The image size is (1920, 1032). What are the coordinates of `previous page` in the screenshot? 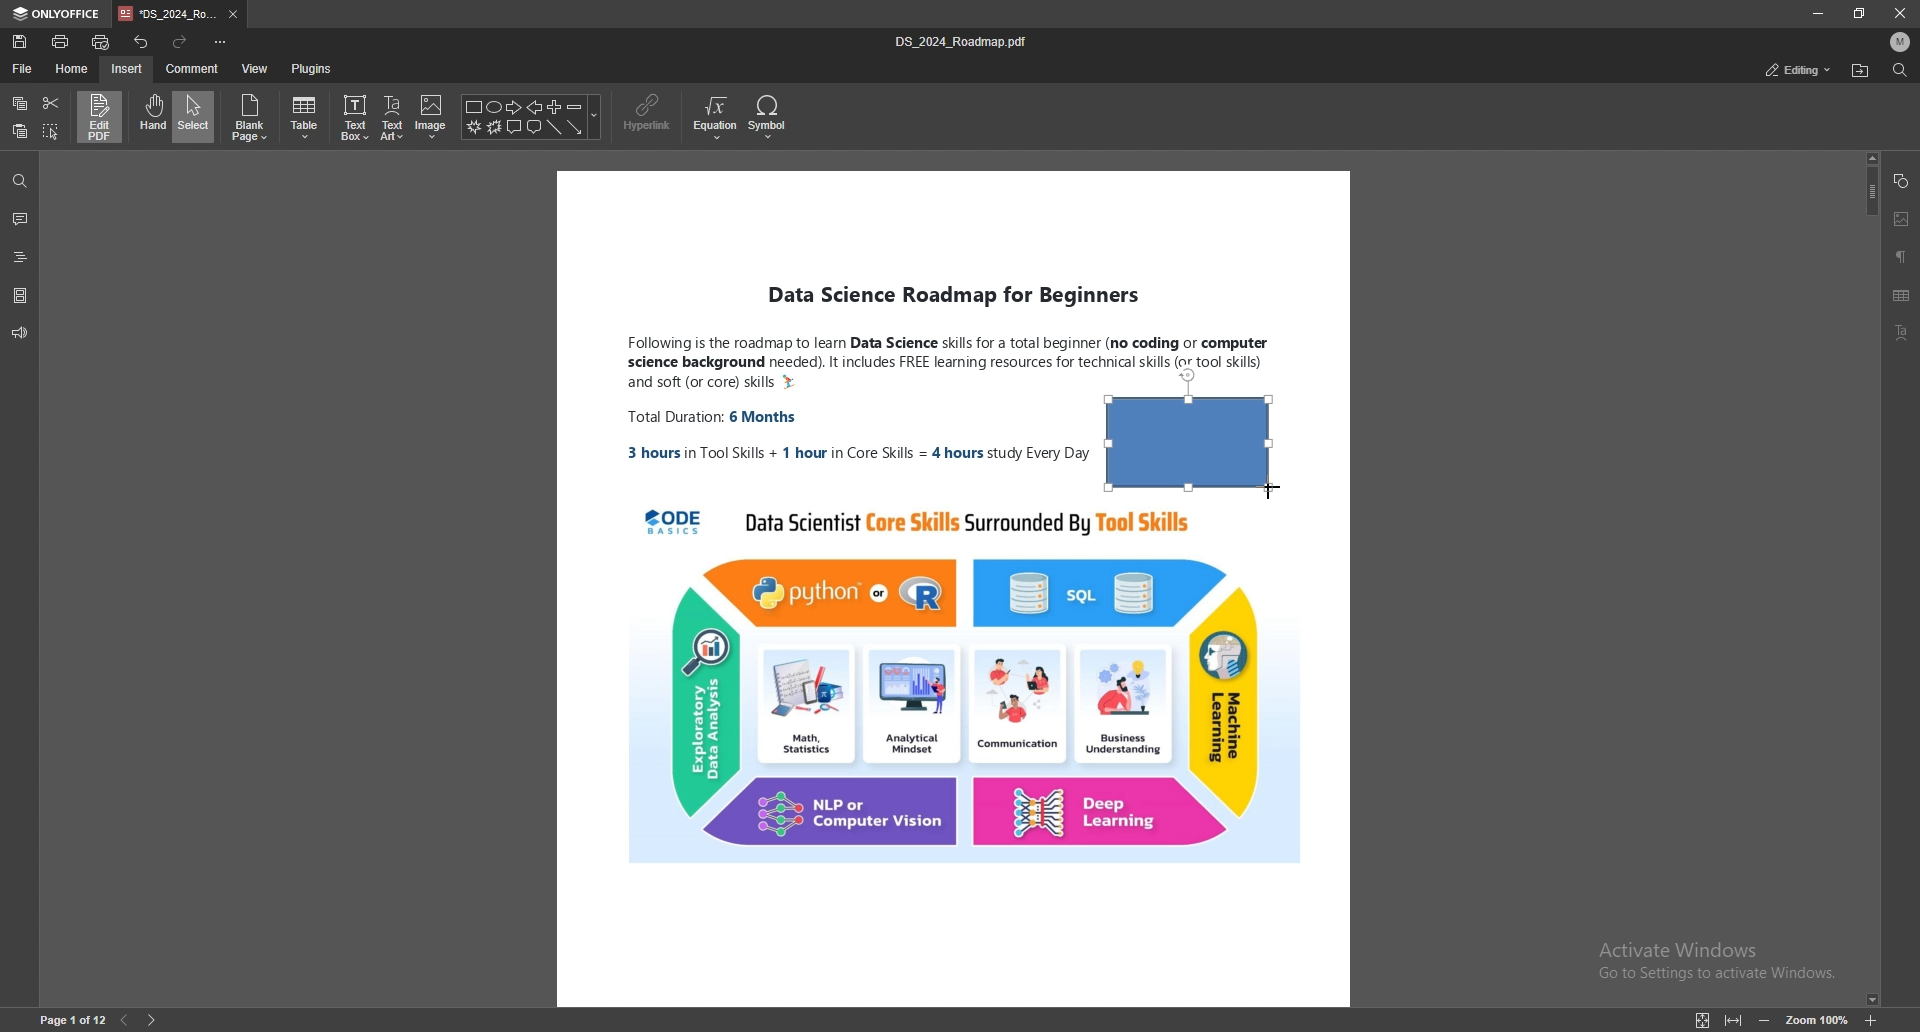 It's located at (126, 1018).